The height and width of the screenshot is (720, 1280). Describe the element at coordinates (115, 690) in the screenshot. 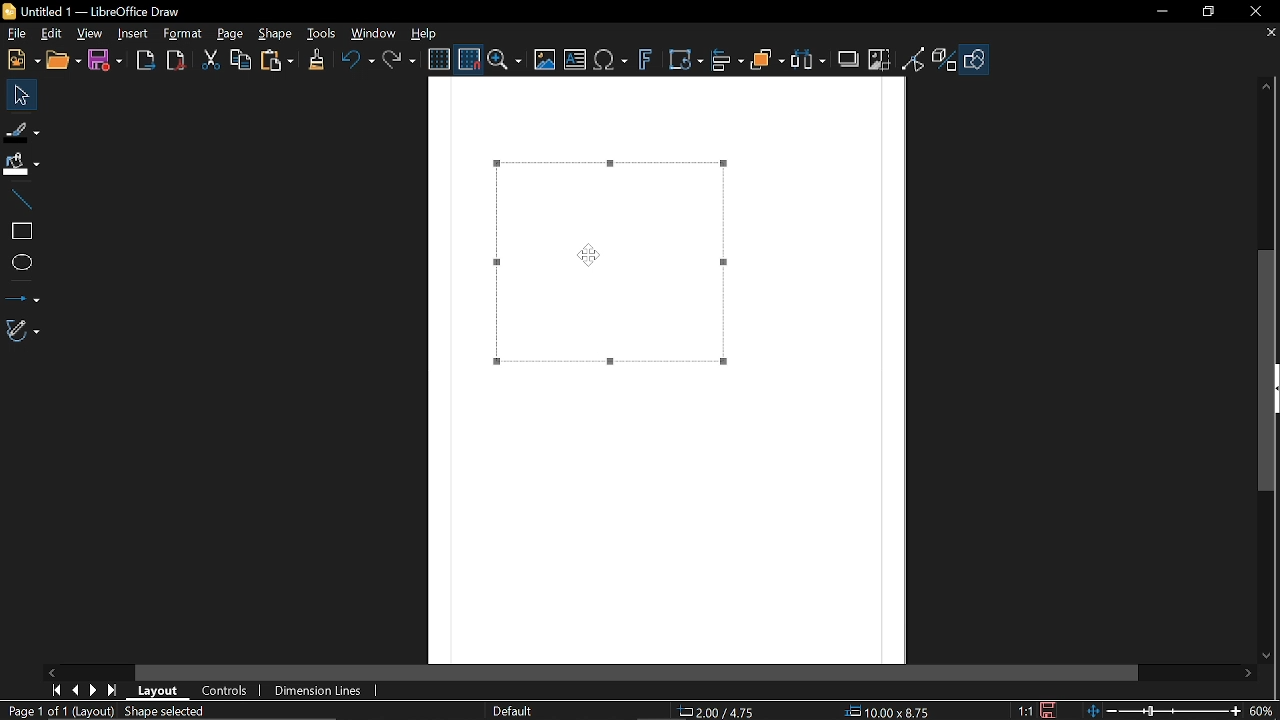

I see `Last page` at that location.